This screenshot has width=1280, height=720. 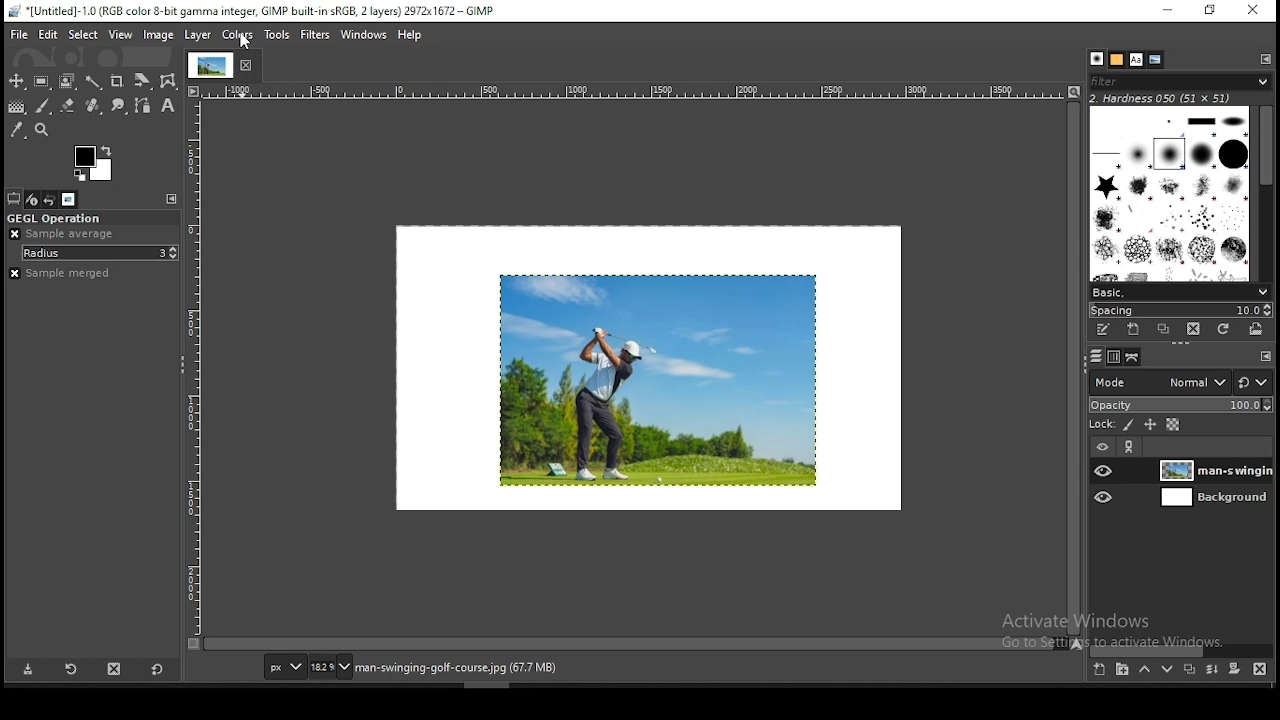 I want to click on move layer on step down, so click(x=1167, y=669).